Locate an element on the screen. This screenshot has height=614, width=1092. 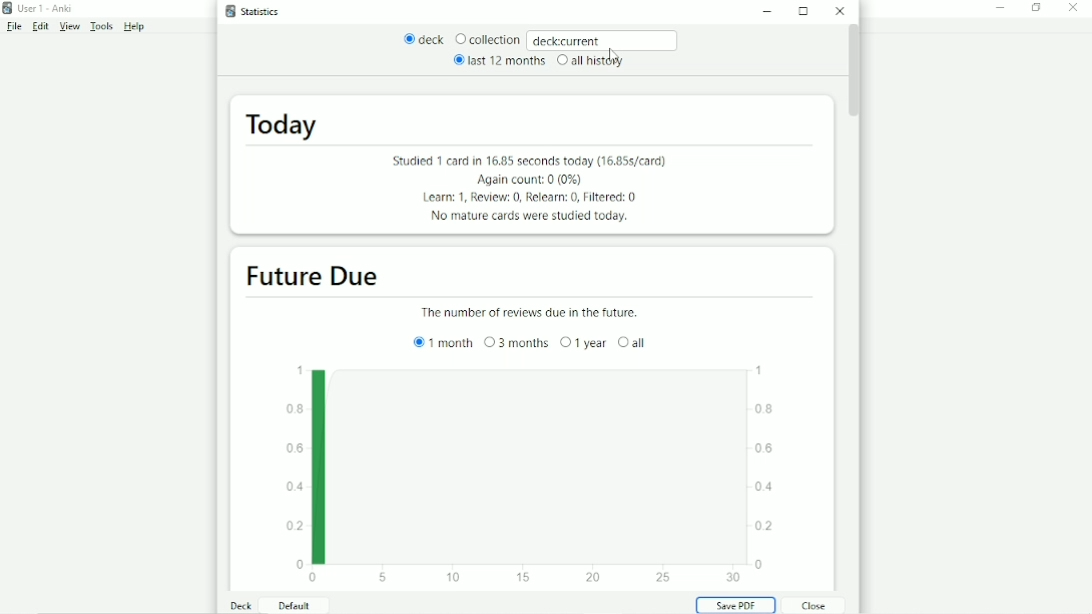
all history is located at coordinates (590, 63).